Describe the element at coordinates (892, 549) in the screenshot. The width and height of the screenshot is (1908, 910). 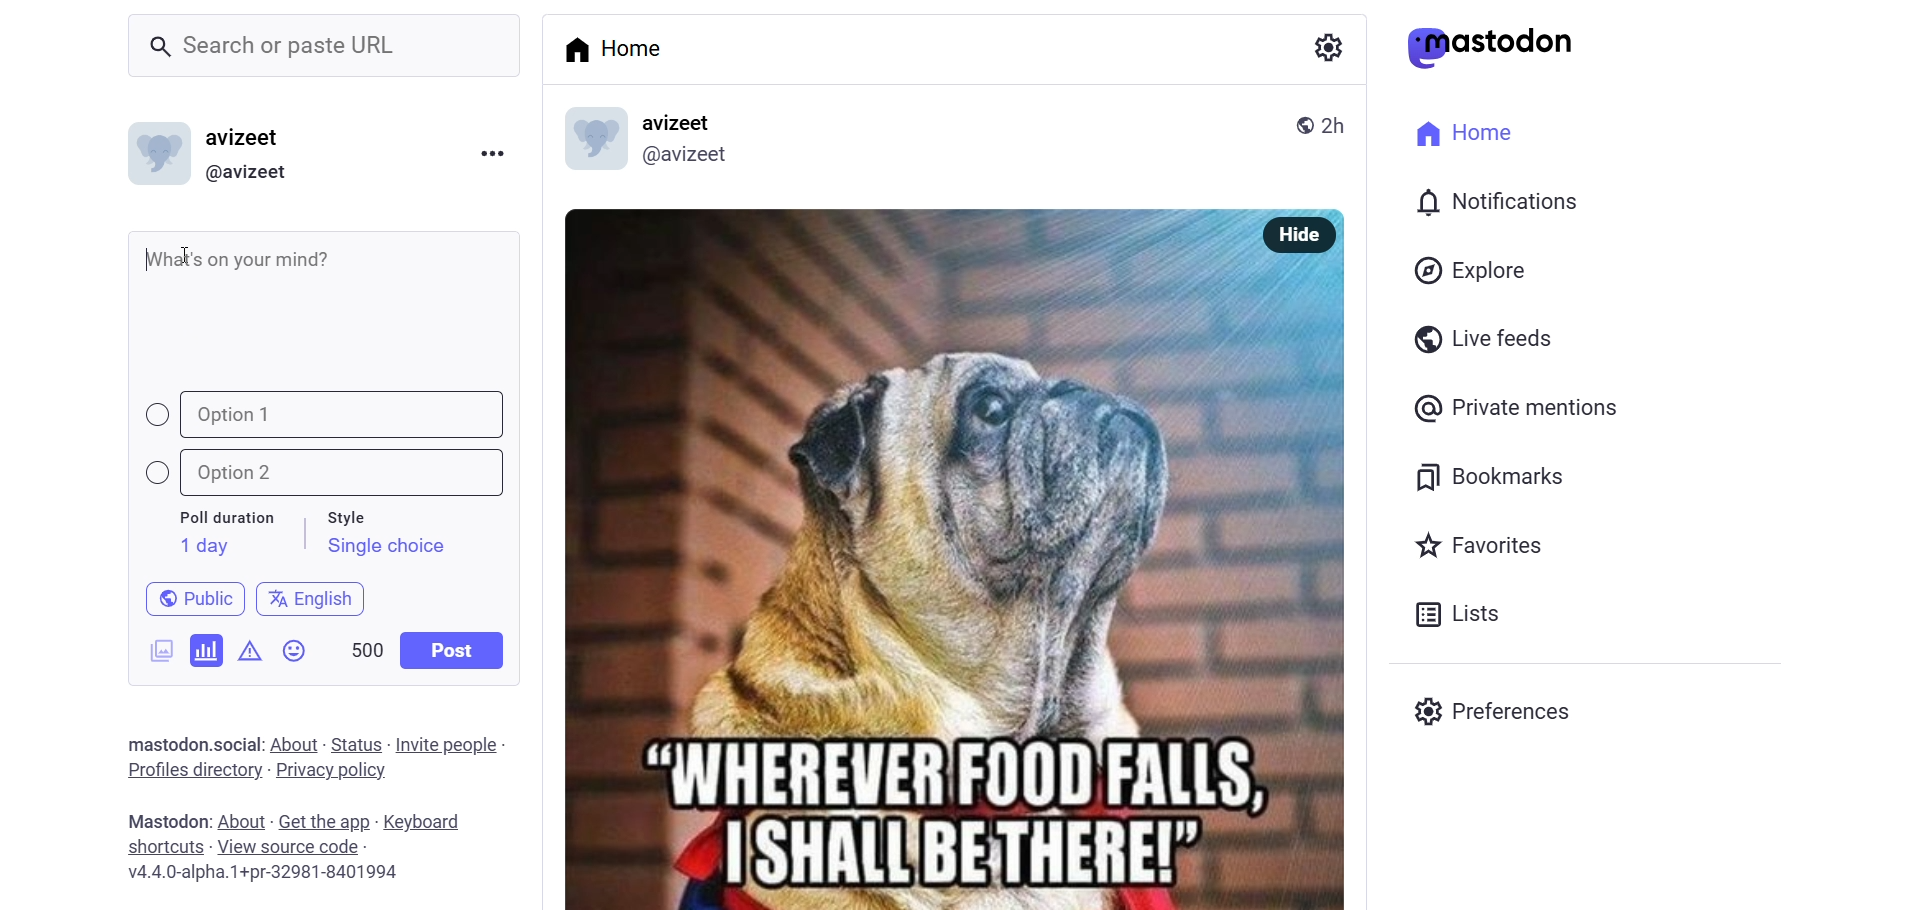
I see `post image` at that location.